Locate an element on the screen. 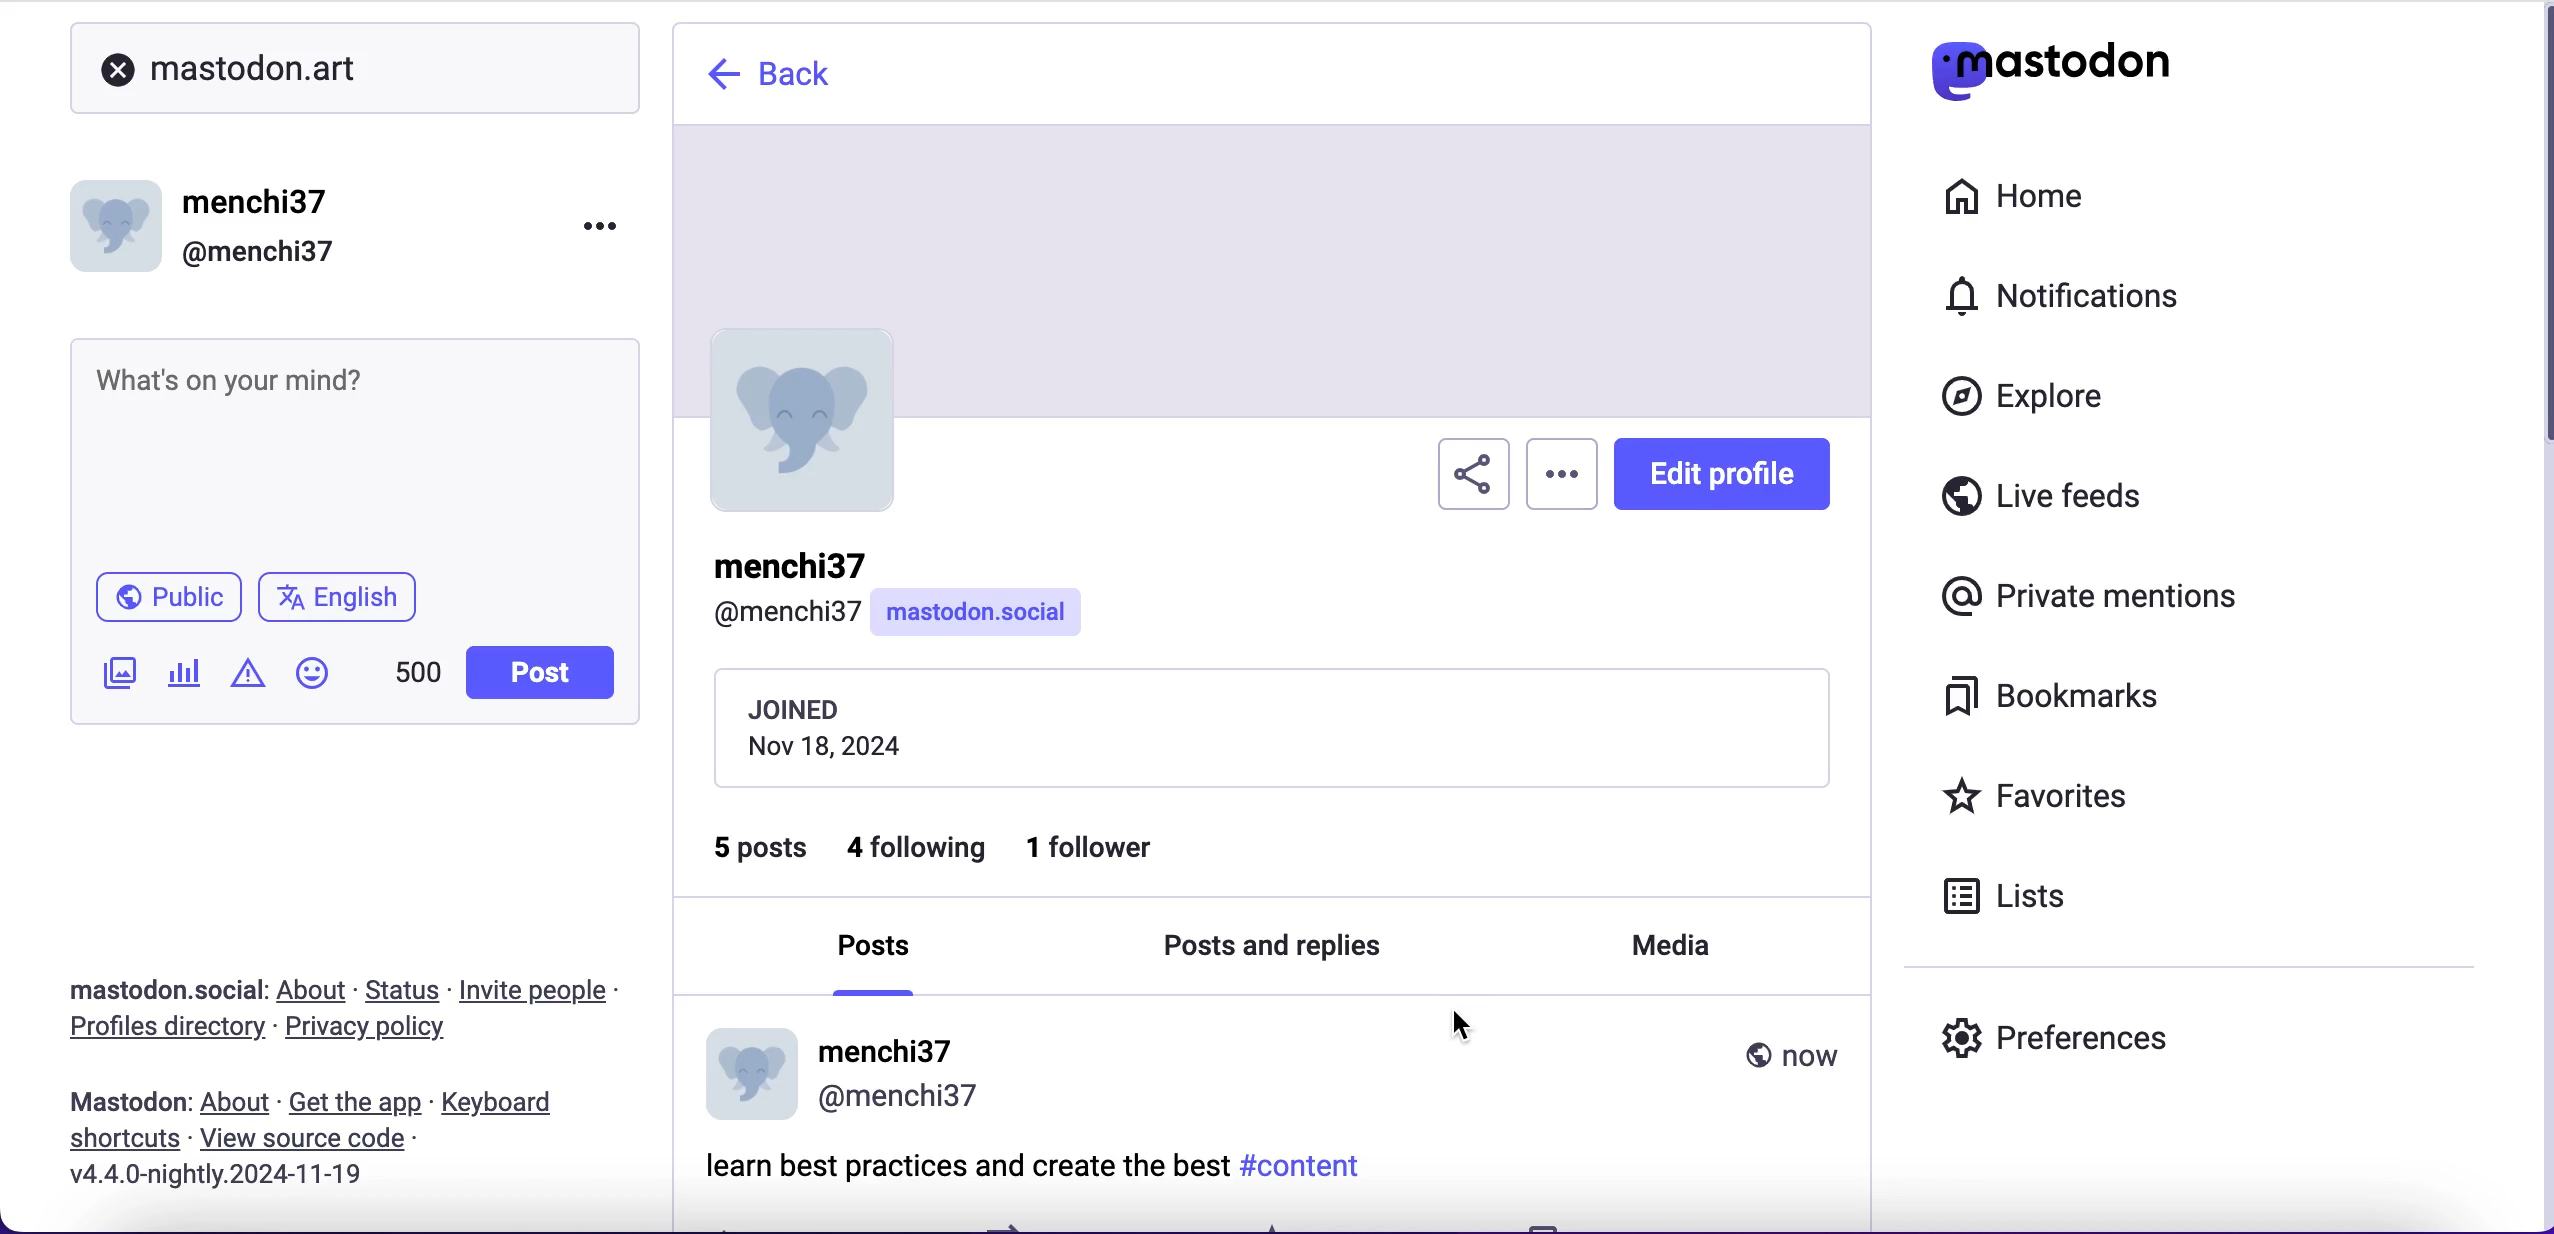 Image resolution: width=2554 pixels, height=1234 pixels. 451 characters left is located at coordinates (418, 679).